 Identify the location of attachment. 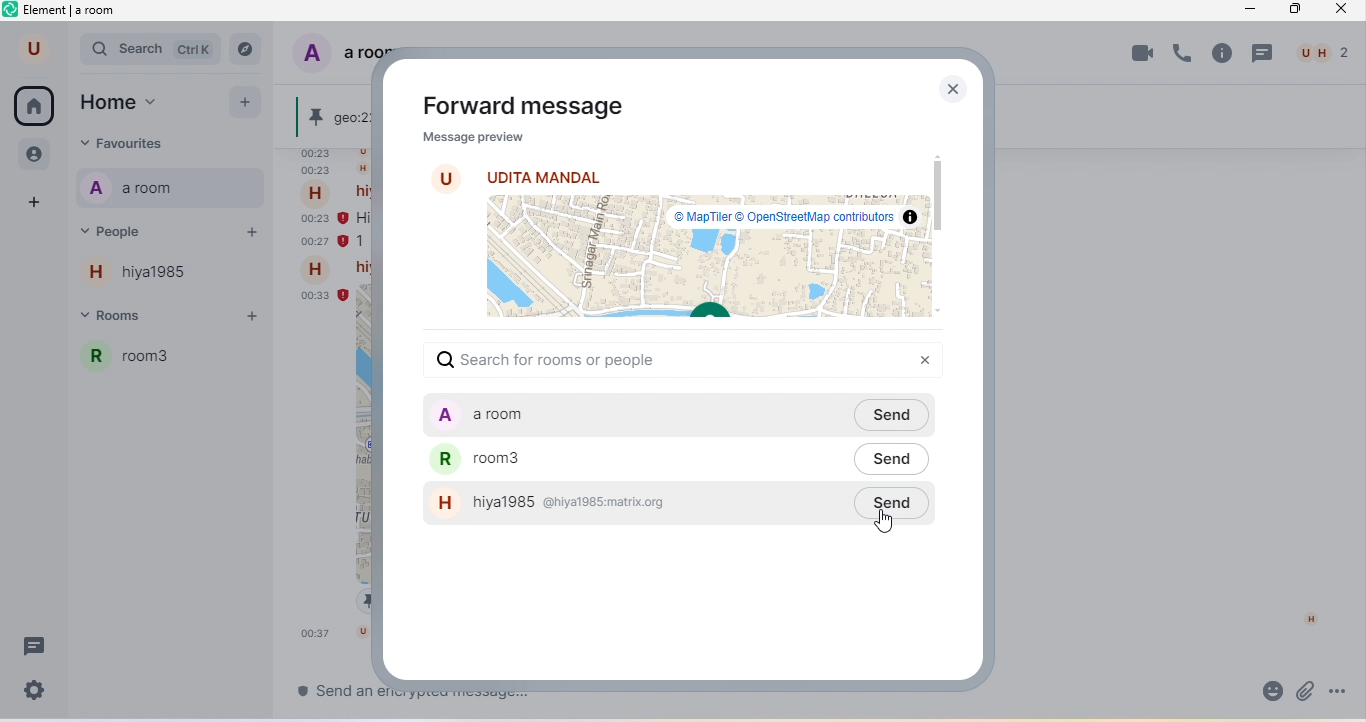
(1305, 690).